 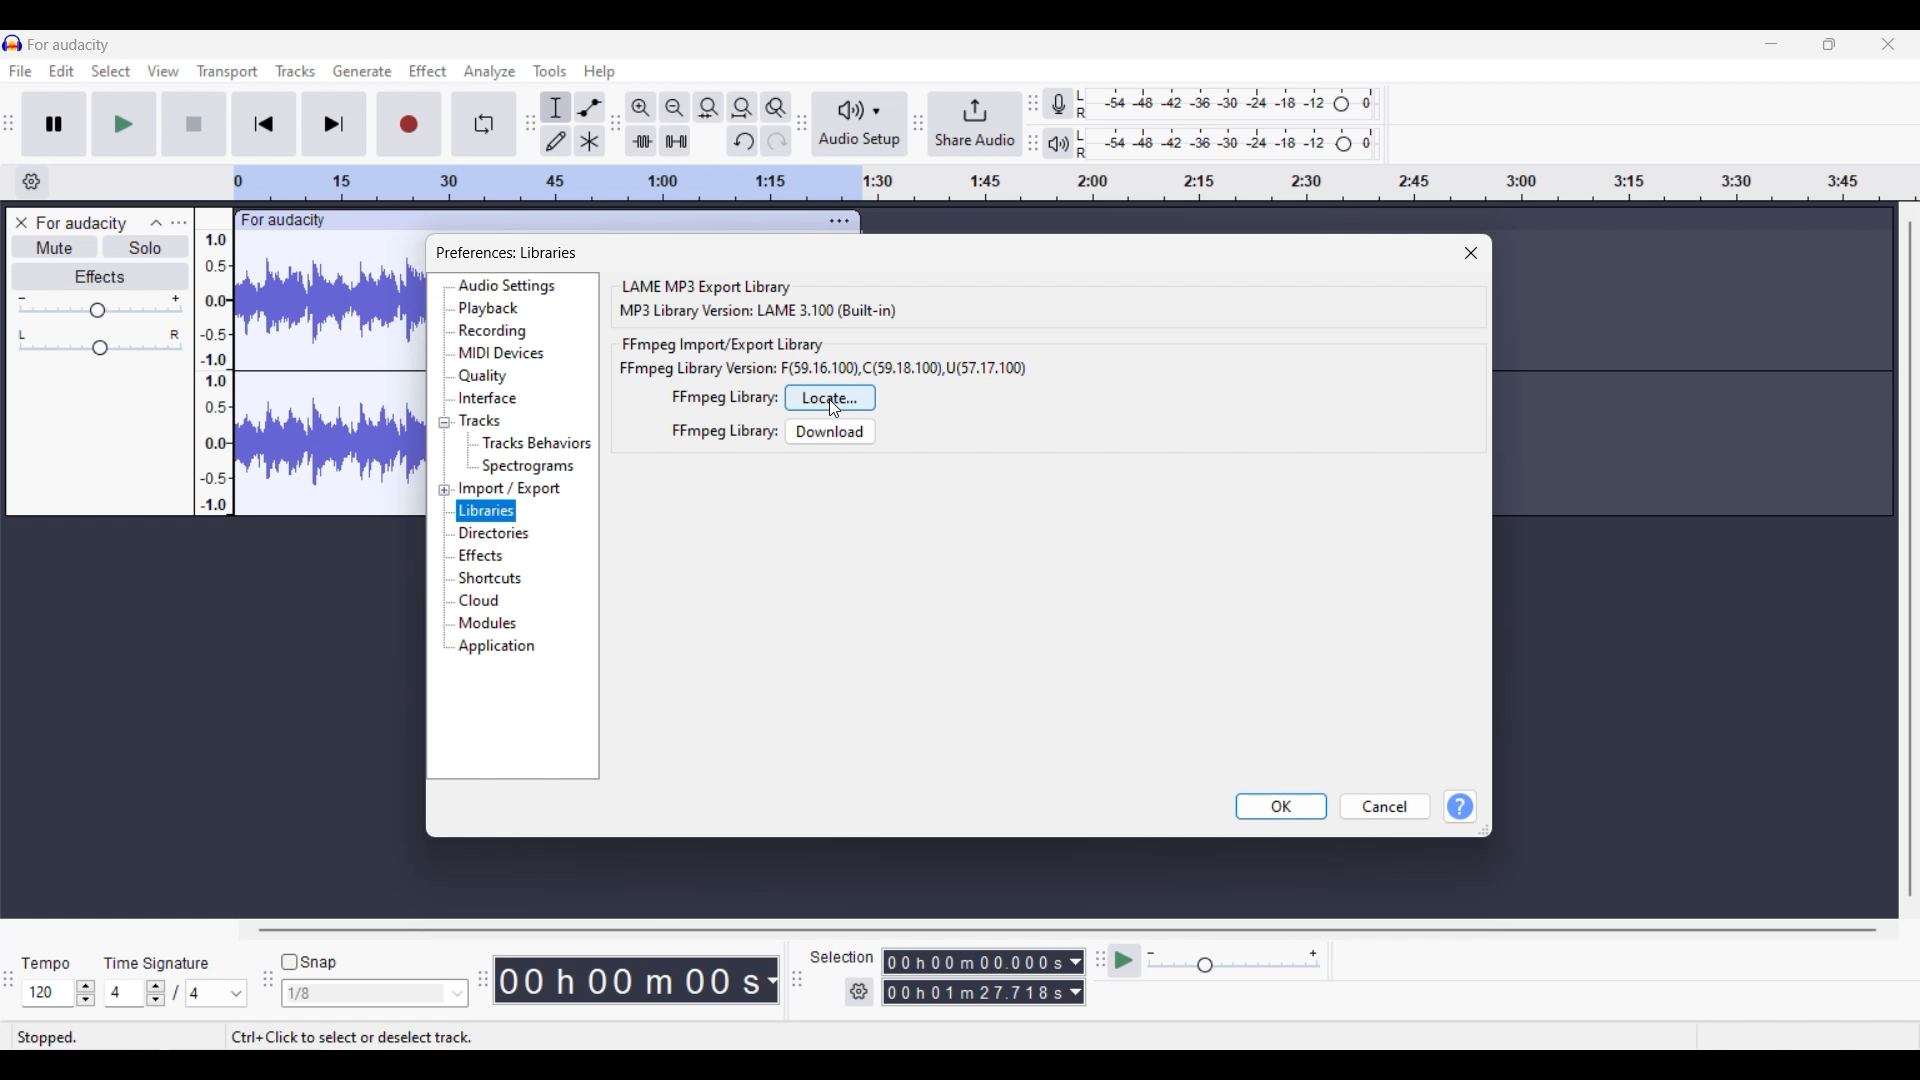 I want to click on Help, so click(x=1460, y=807).